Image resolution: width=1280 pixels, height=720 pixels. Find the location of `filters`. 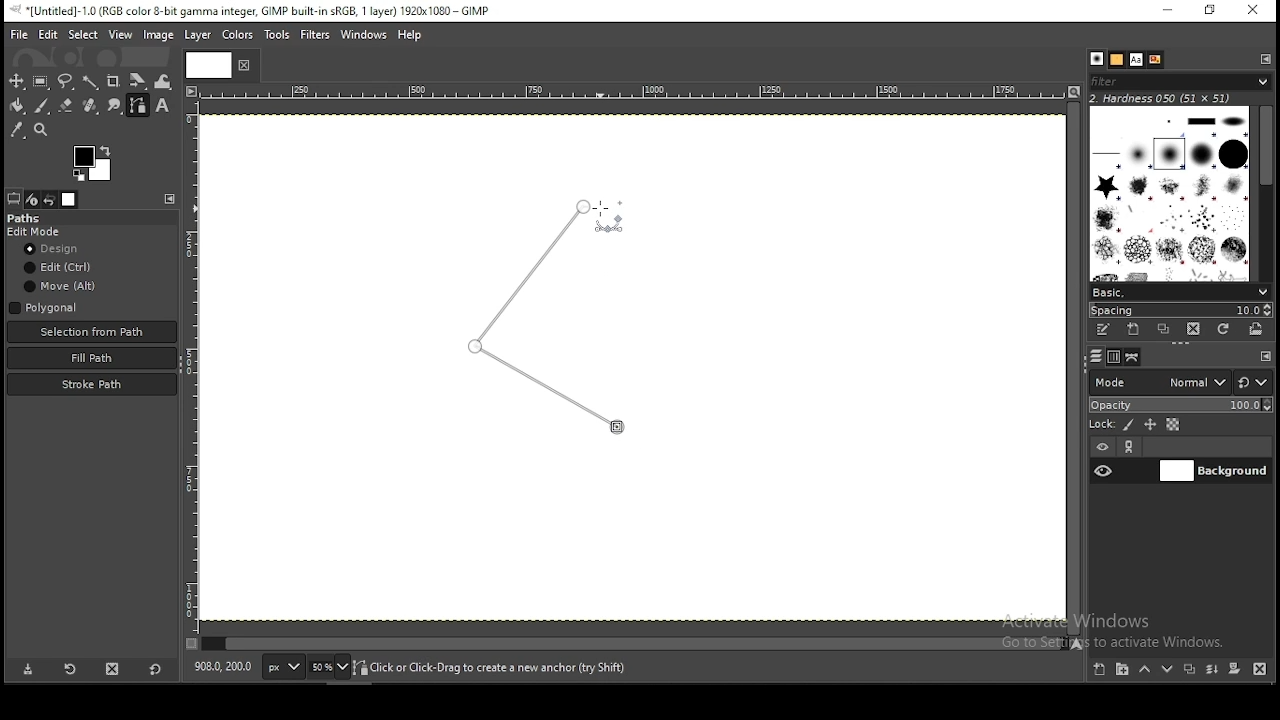

filters is located at coordinates (1184, 83).